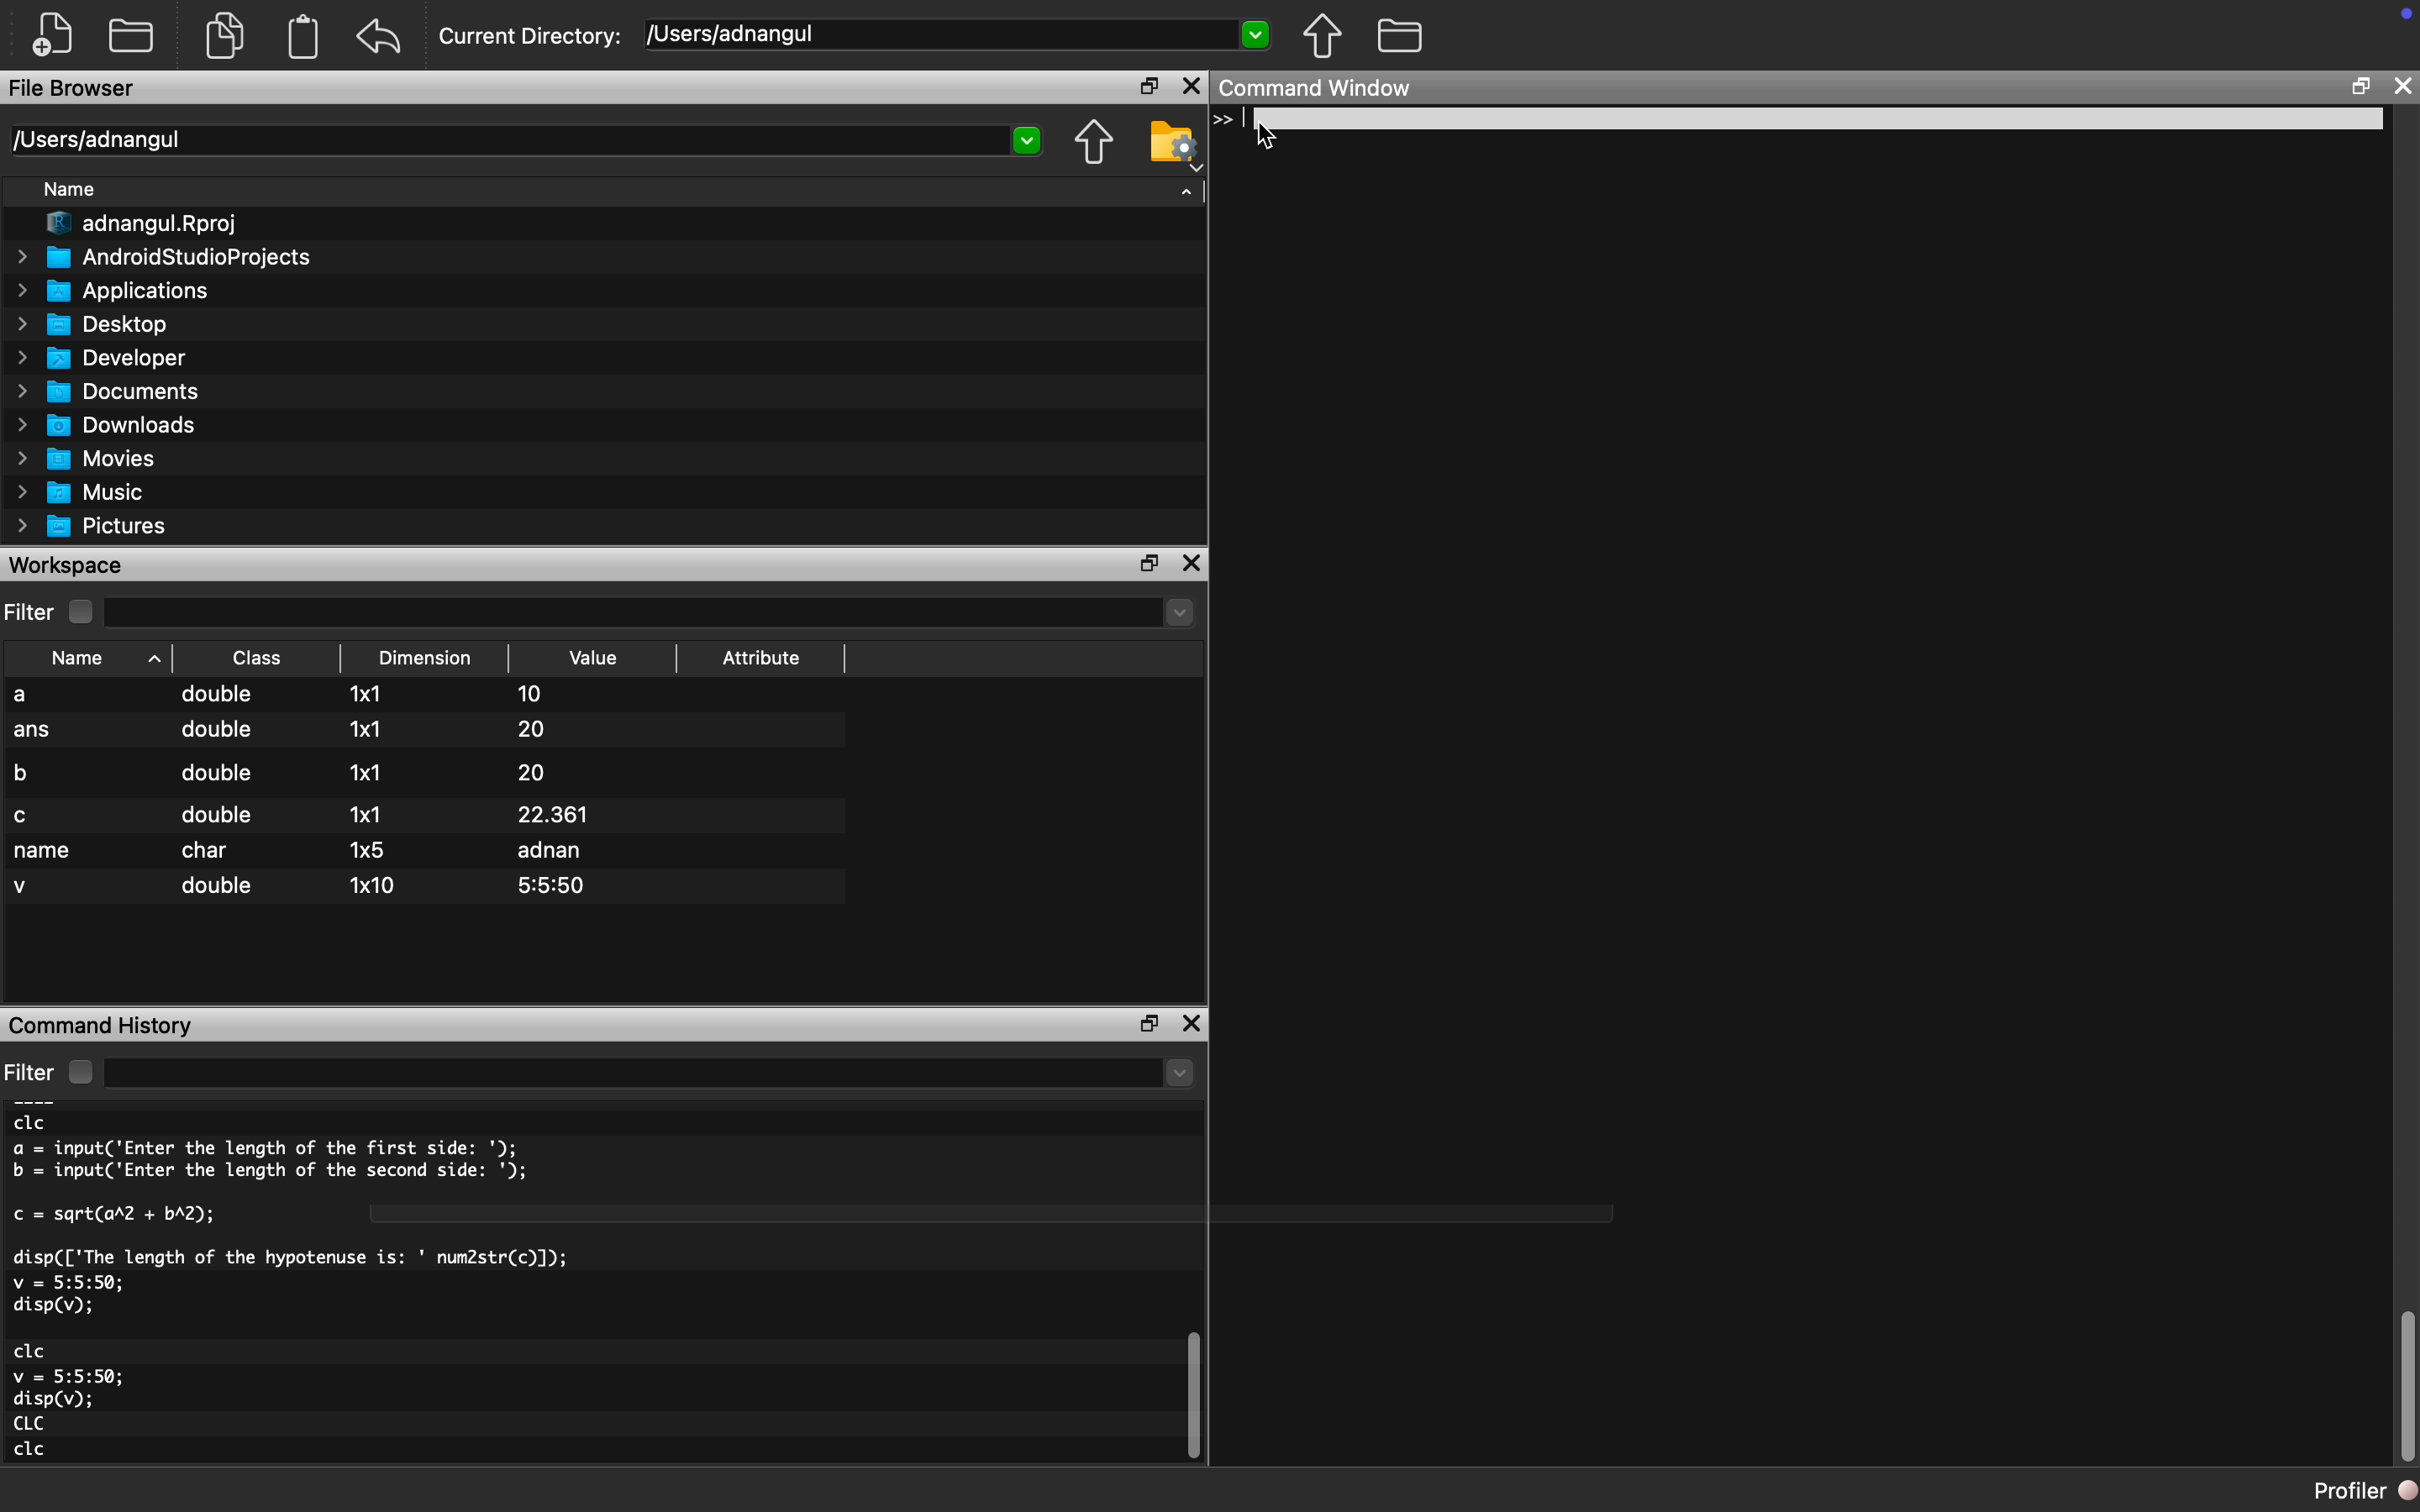 This screenshot has width=2420, height=1512. I want to click on Dropdown, so click(1258, 37).